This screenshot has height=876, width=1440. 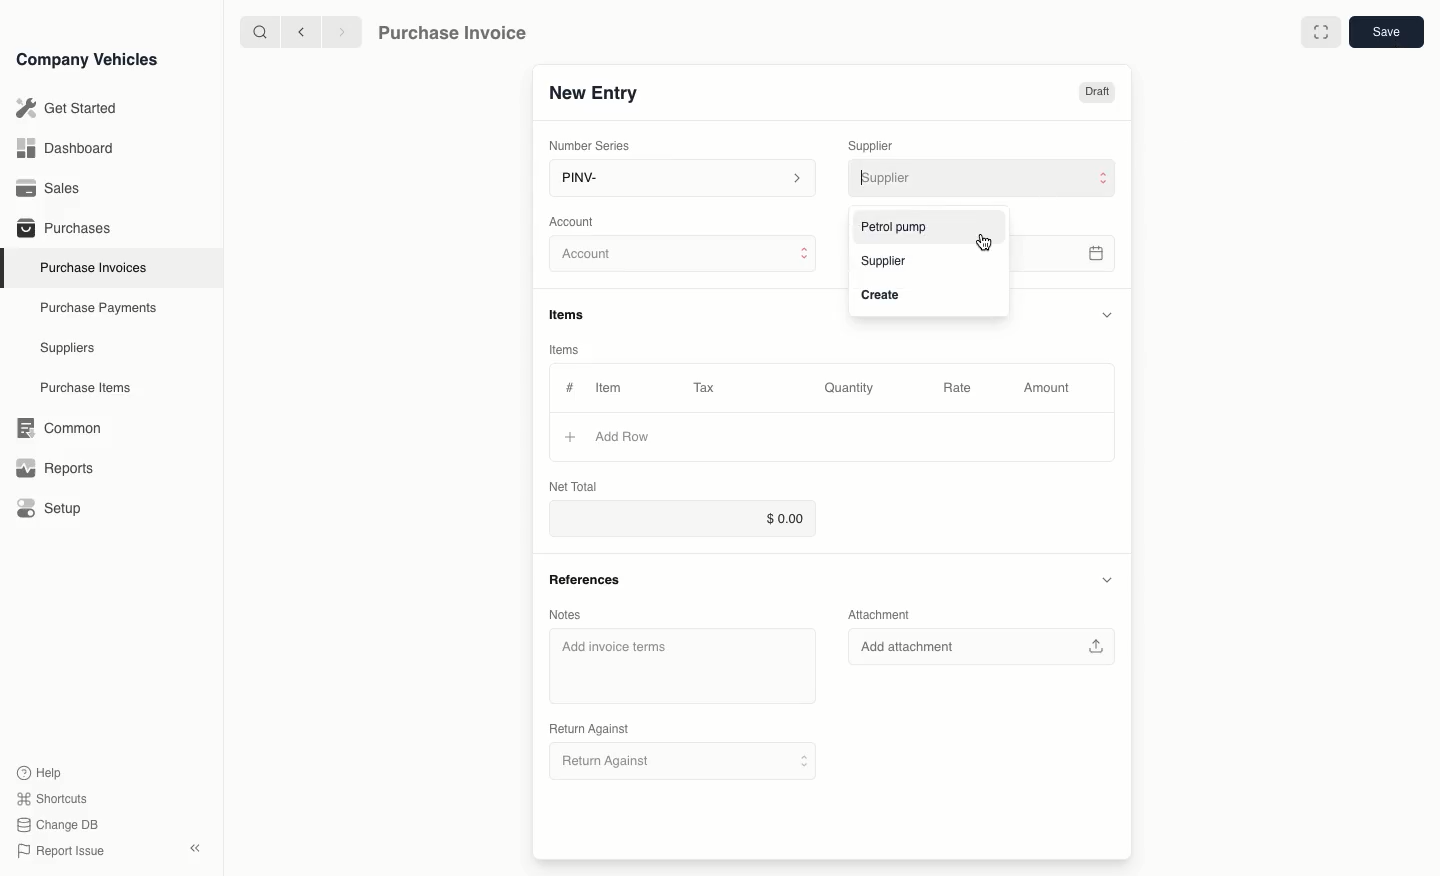 What do you see at coordinates (197, 846) in the screenshot?
I see `close sidebar` at bounding box center [197, 846].